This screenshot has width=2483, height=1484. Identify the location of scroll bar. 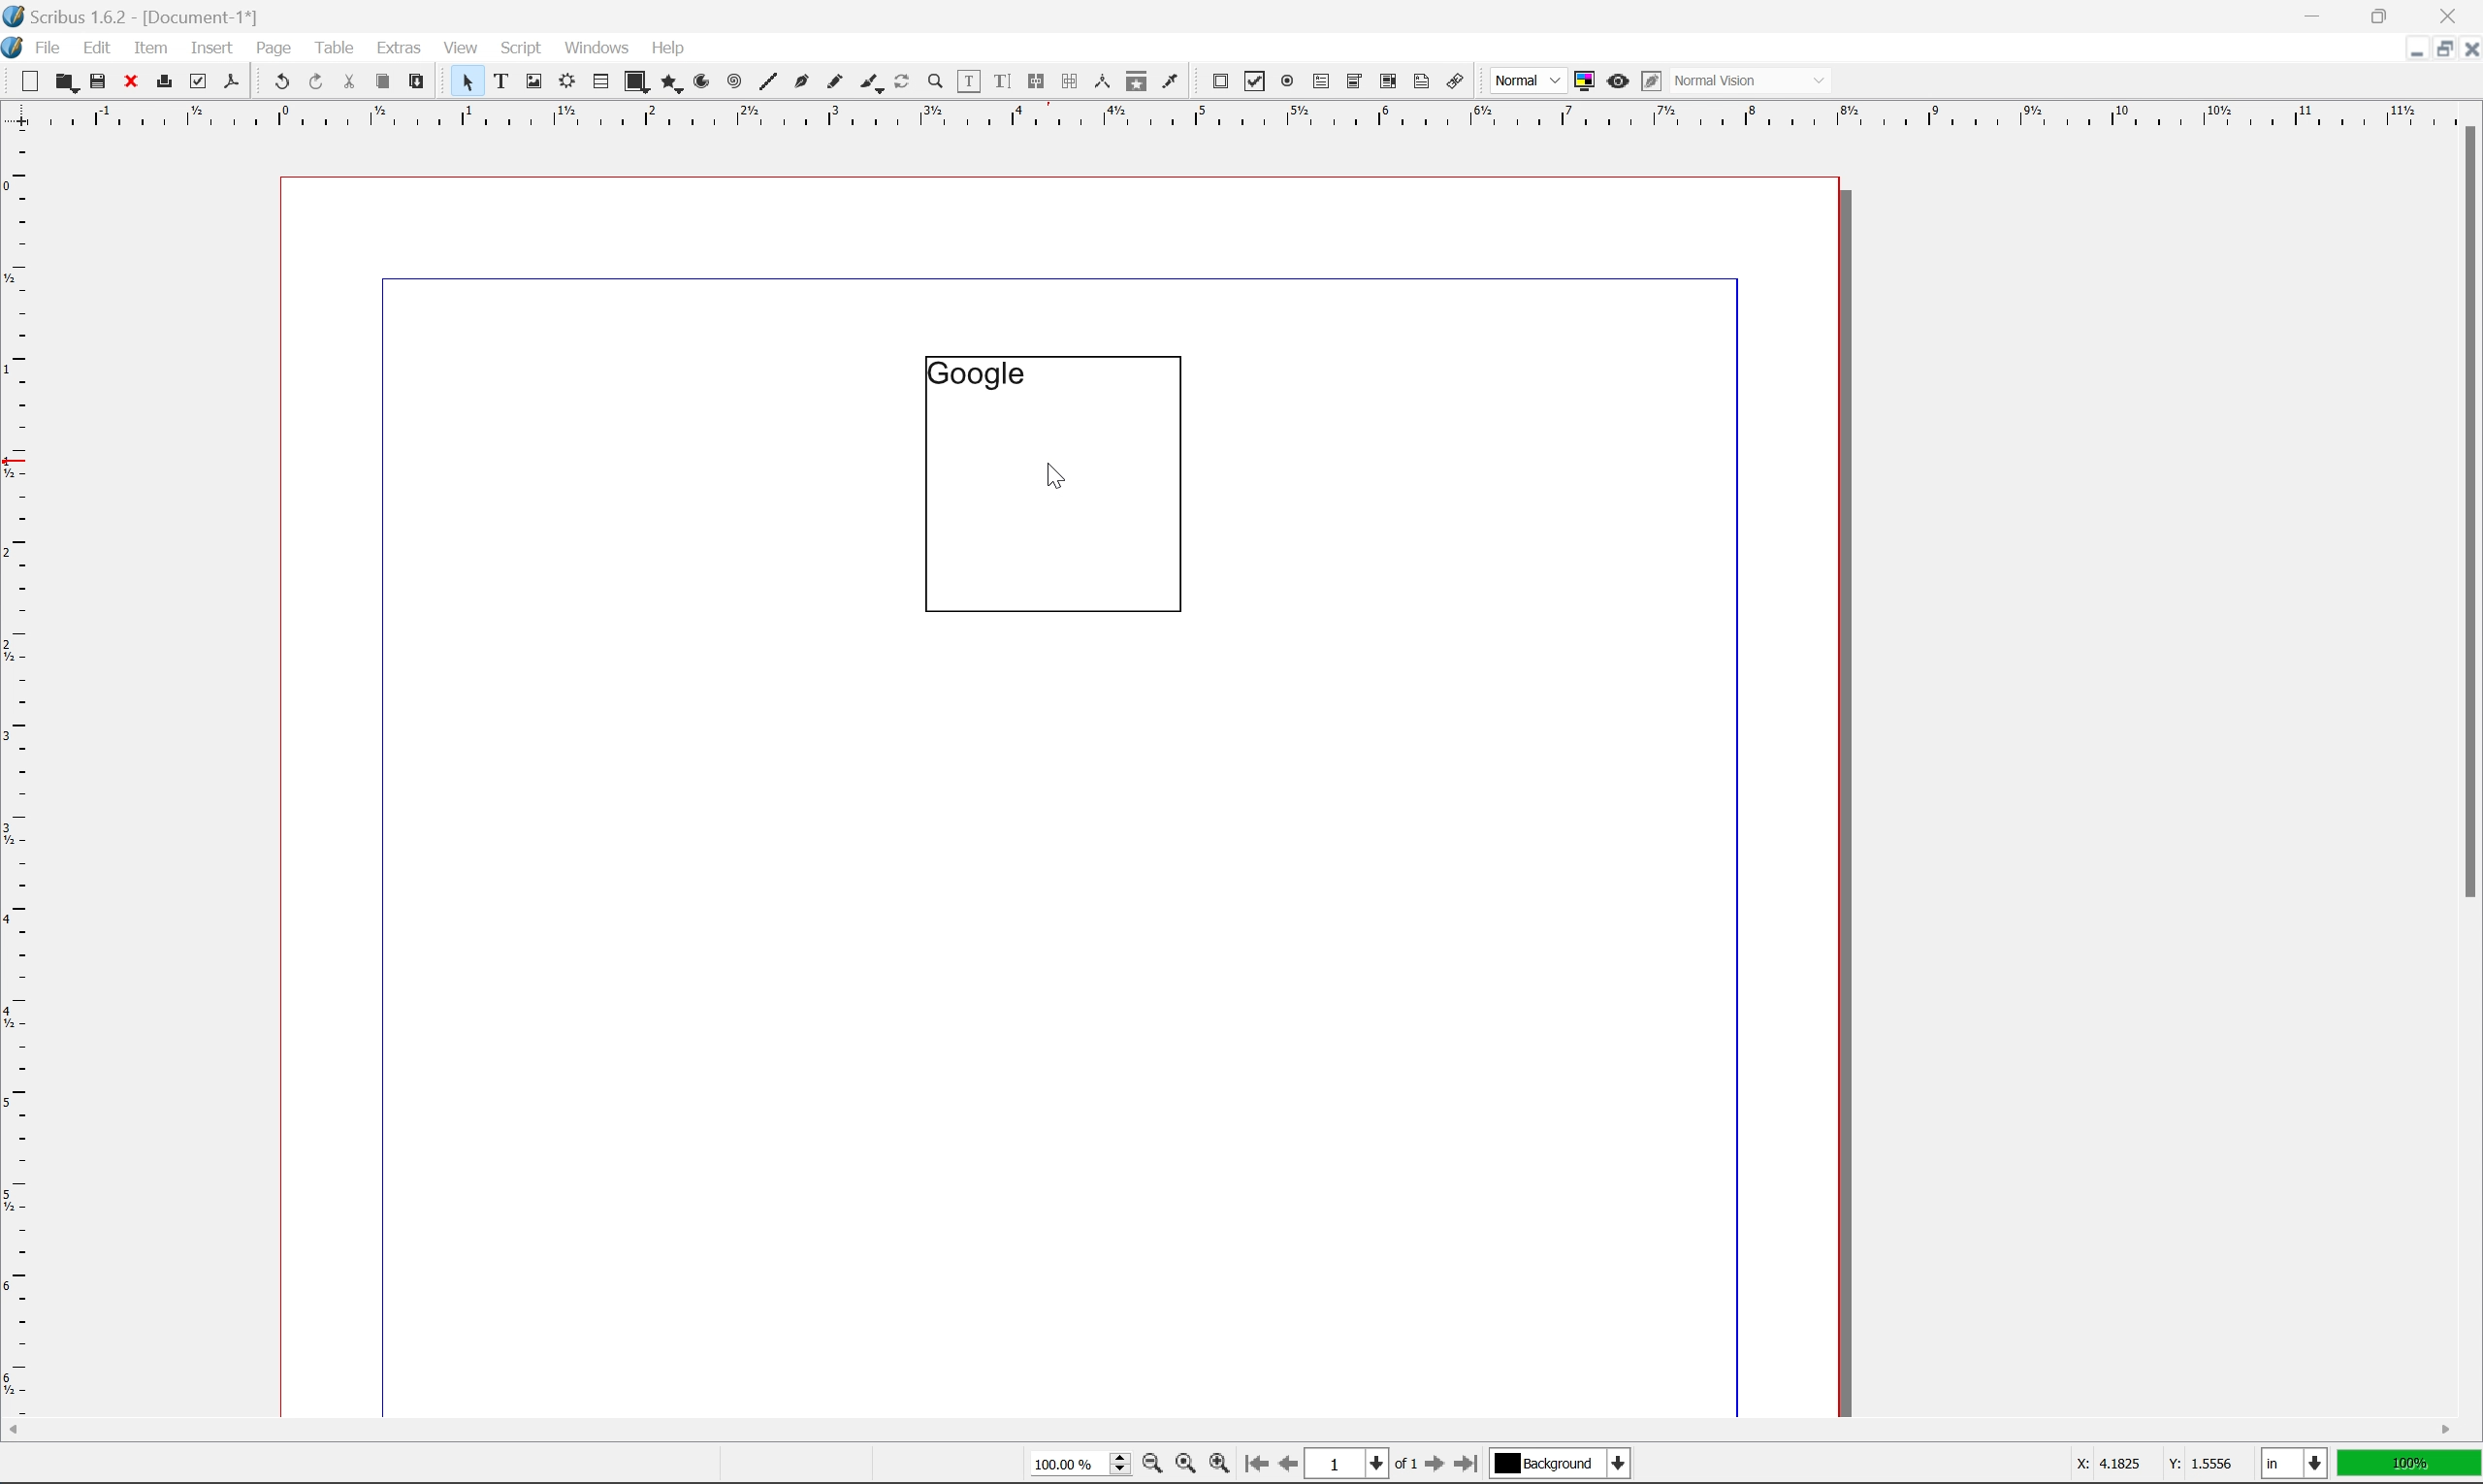
(2466, 510).